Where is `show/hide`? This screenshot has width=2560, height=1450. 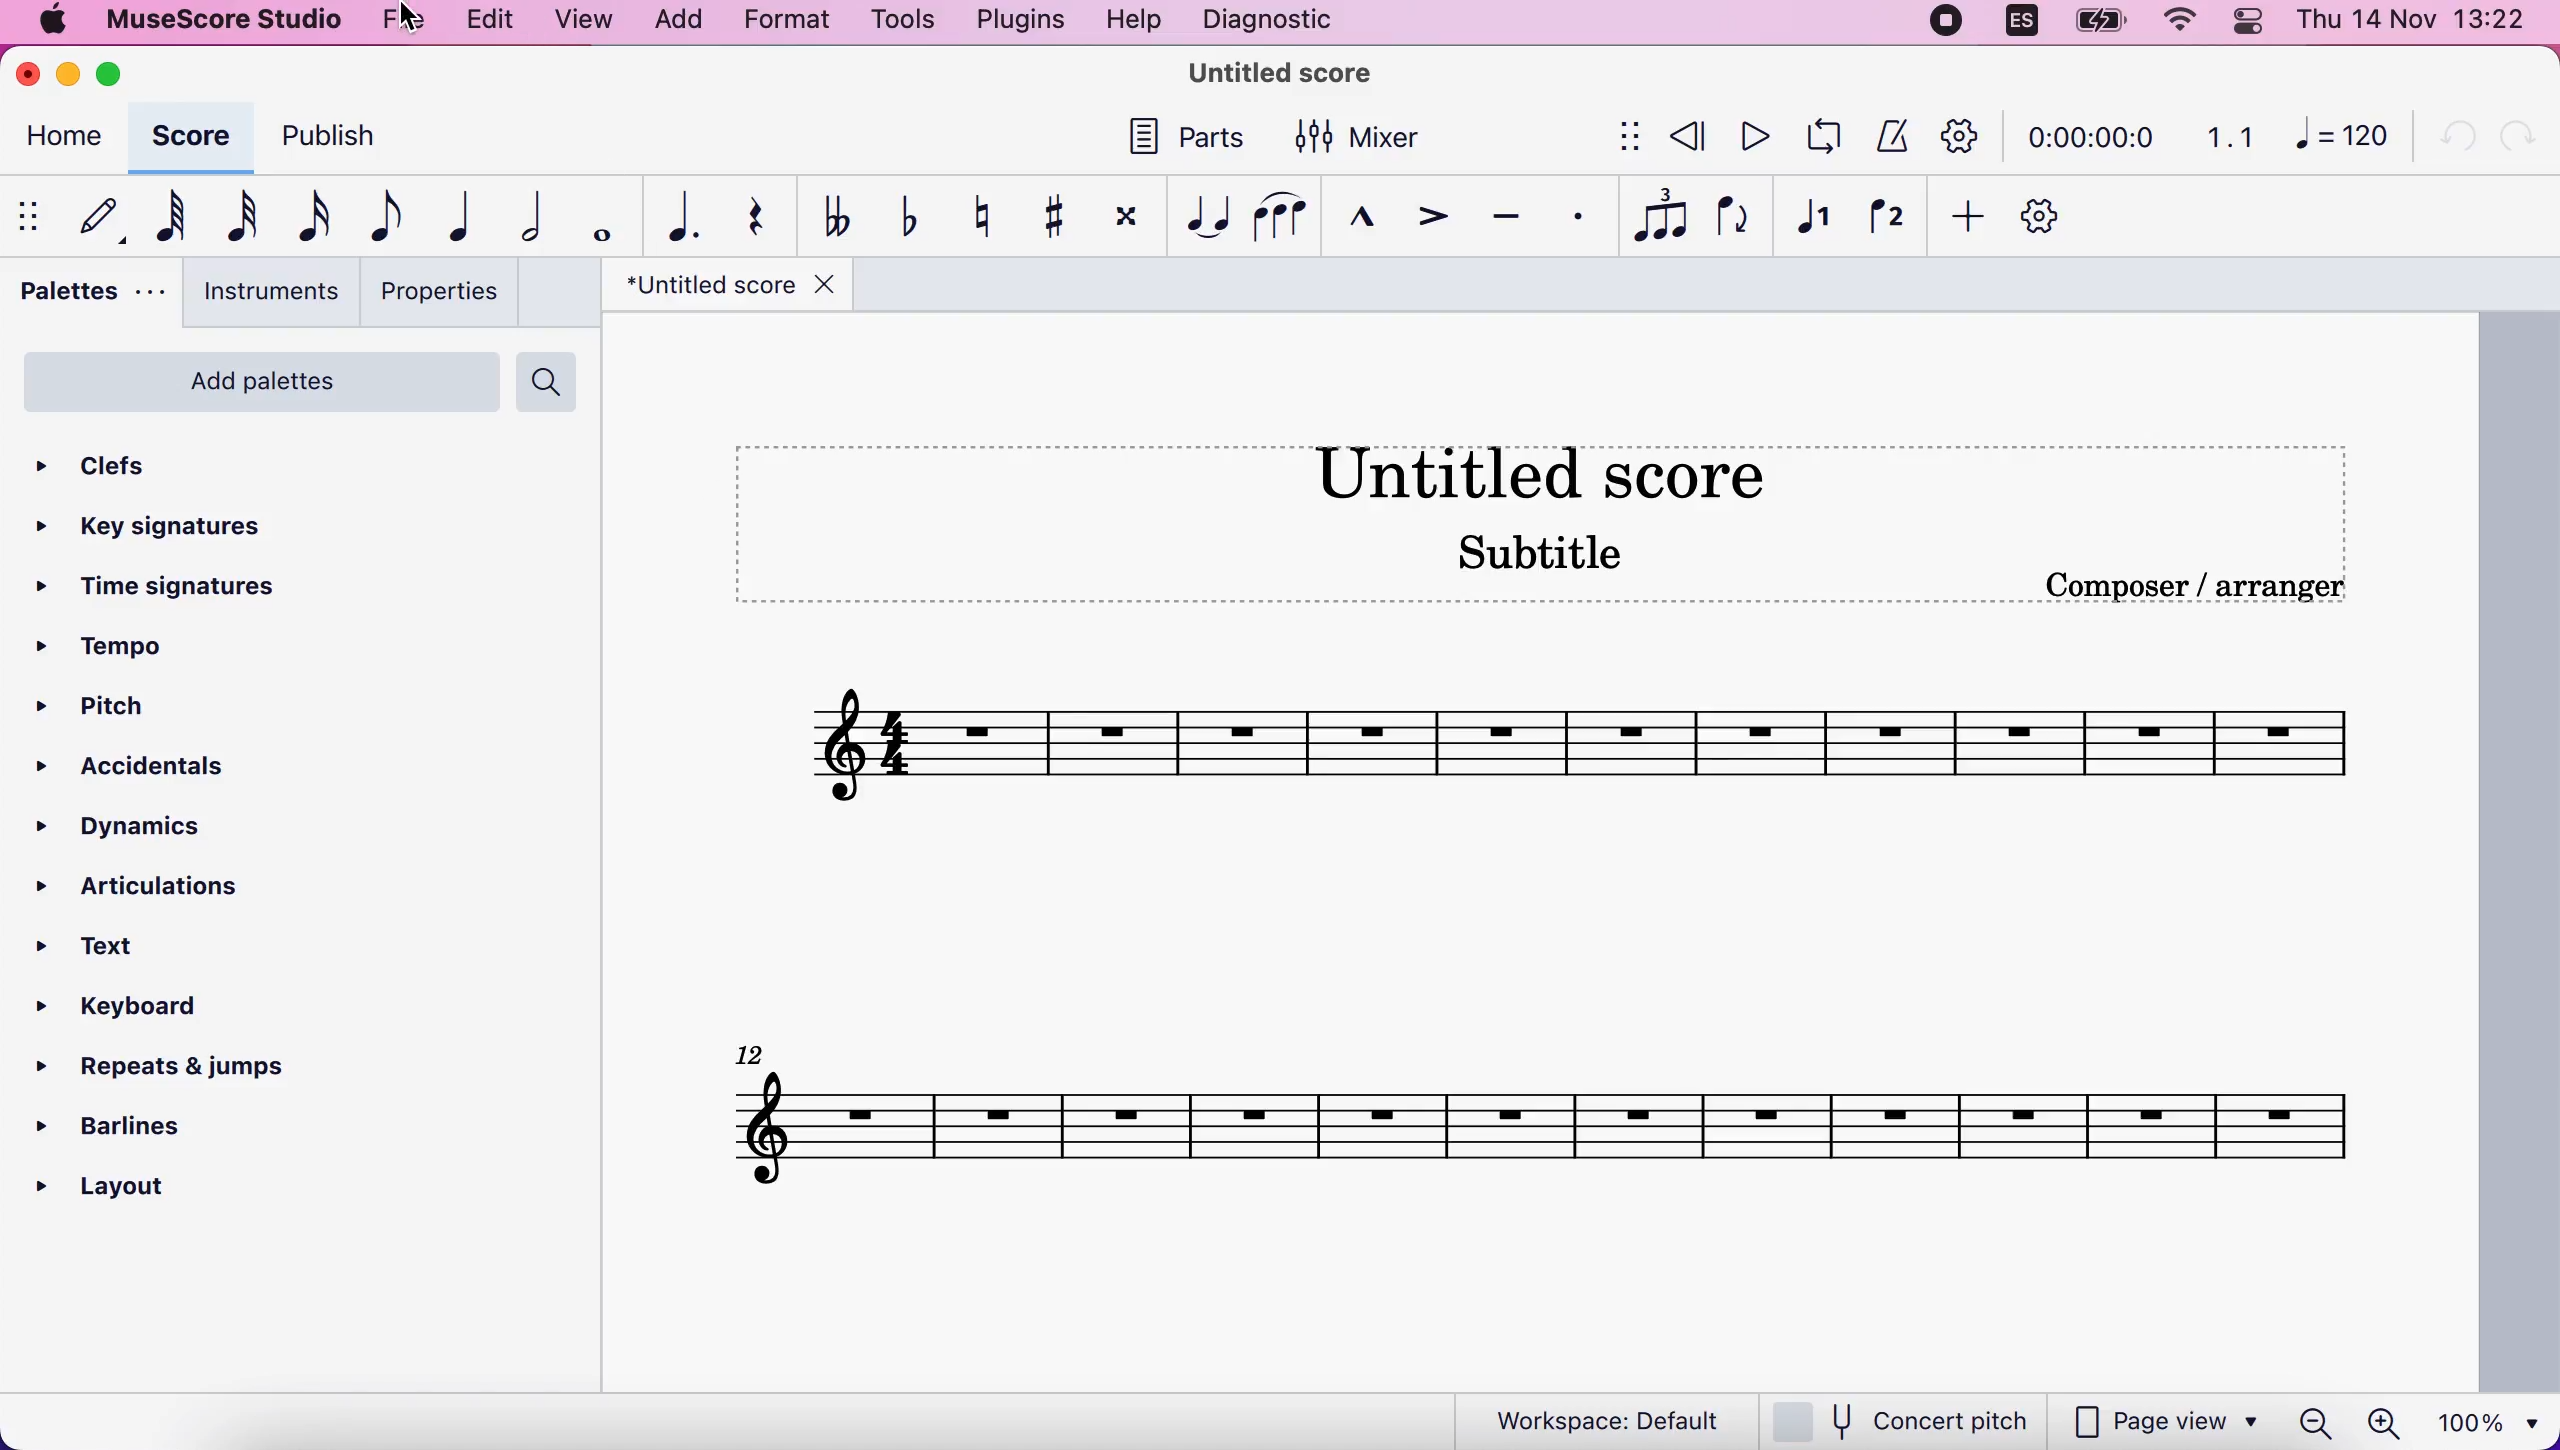 show/hide is located at coordinates (26, 214).